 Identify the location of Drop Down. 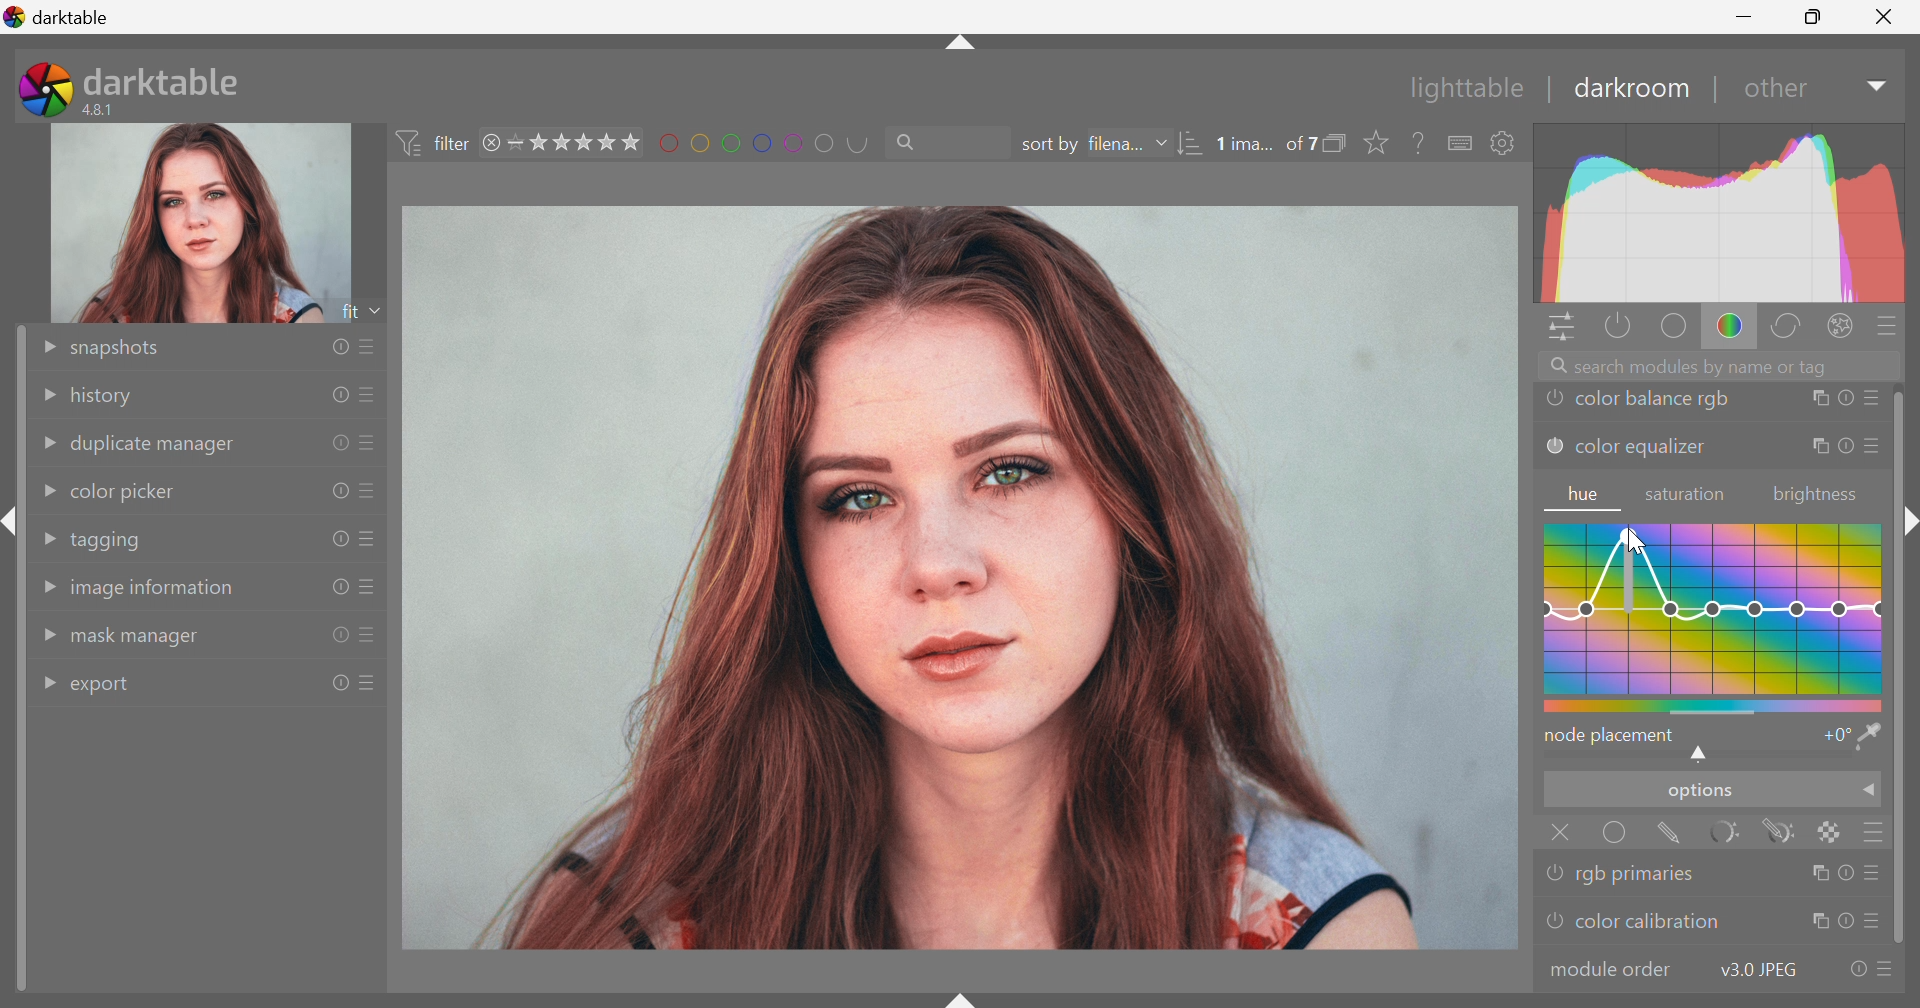
(46, 445).